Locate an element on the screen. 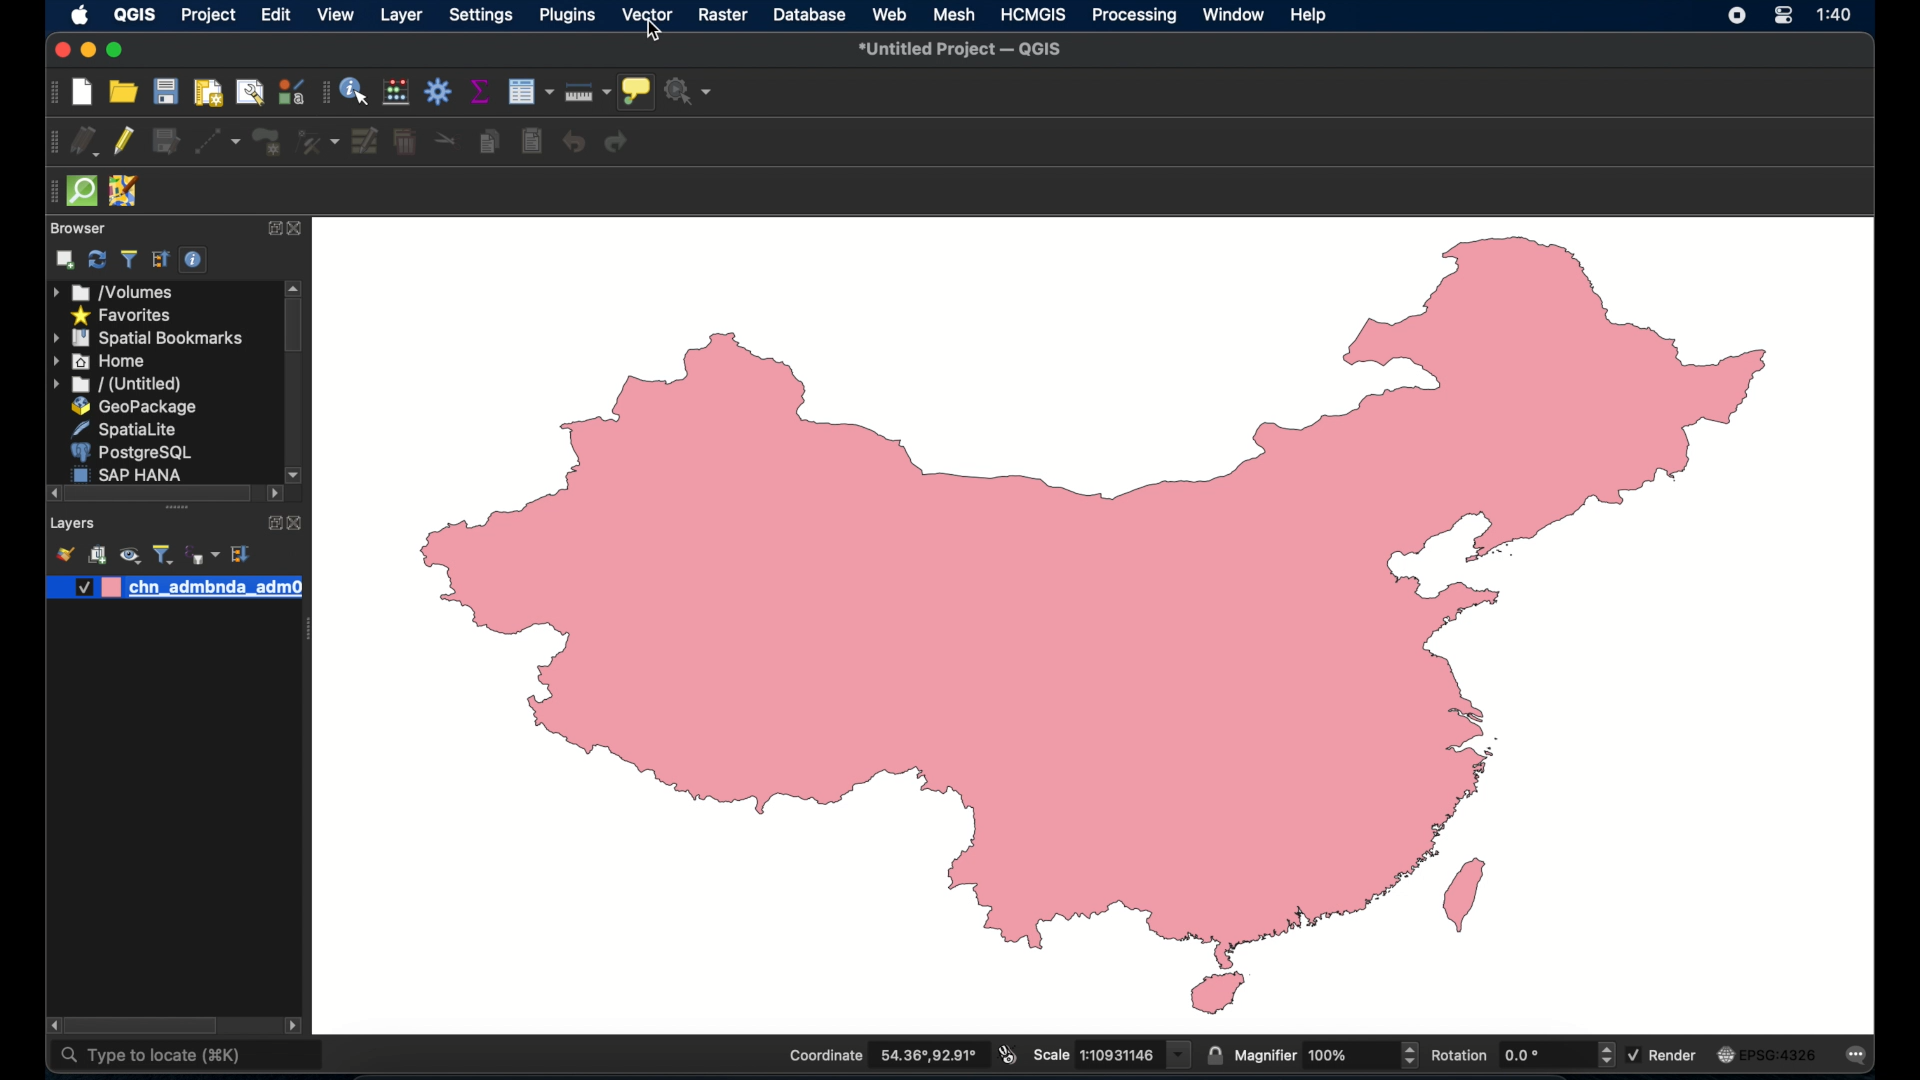  redo is located at coordinates (617, 143).